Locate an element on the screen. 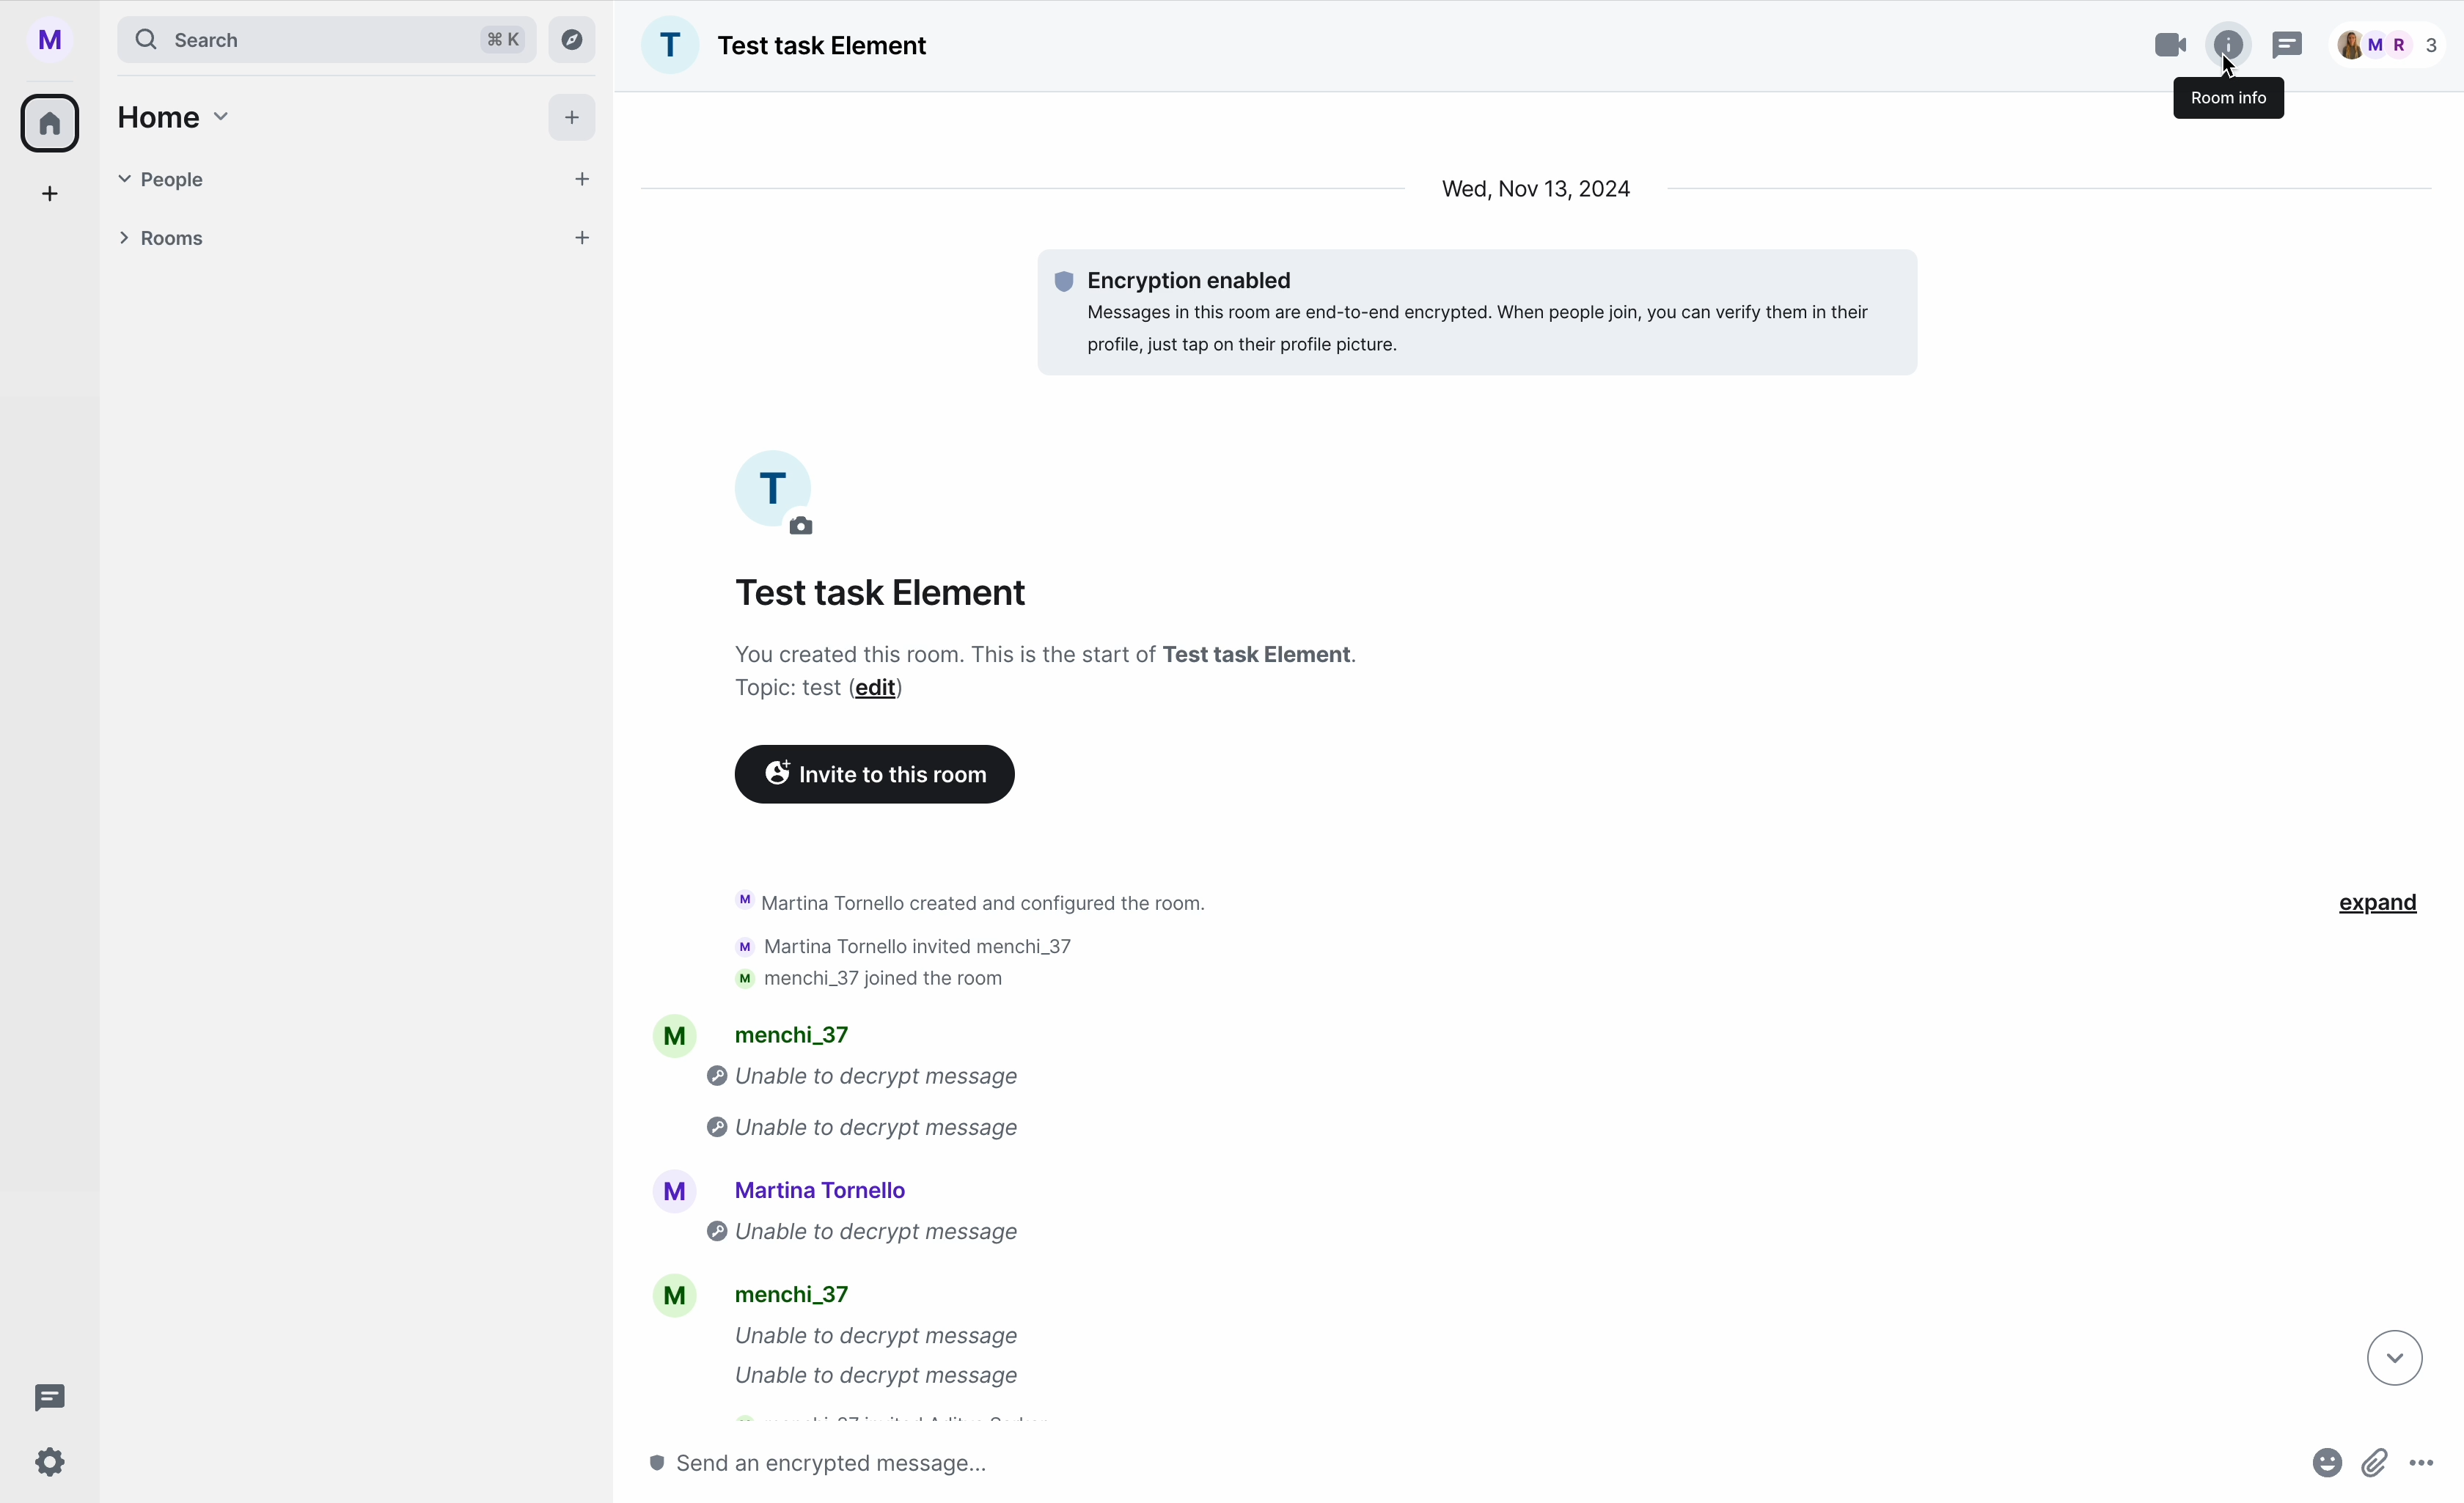 The height and width of the screenshot is (1503, 2464). name group is located at coordinates (882, 595).